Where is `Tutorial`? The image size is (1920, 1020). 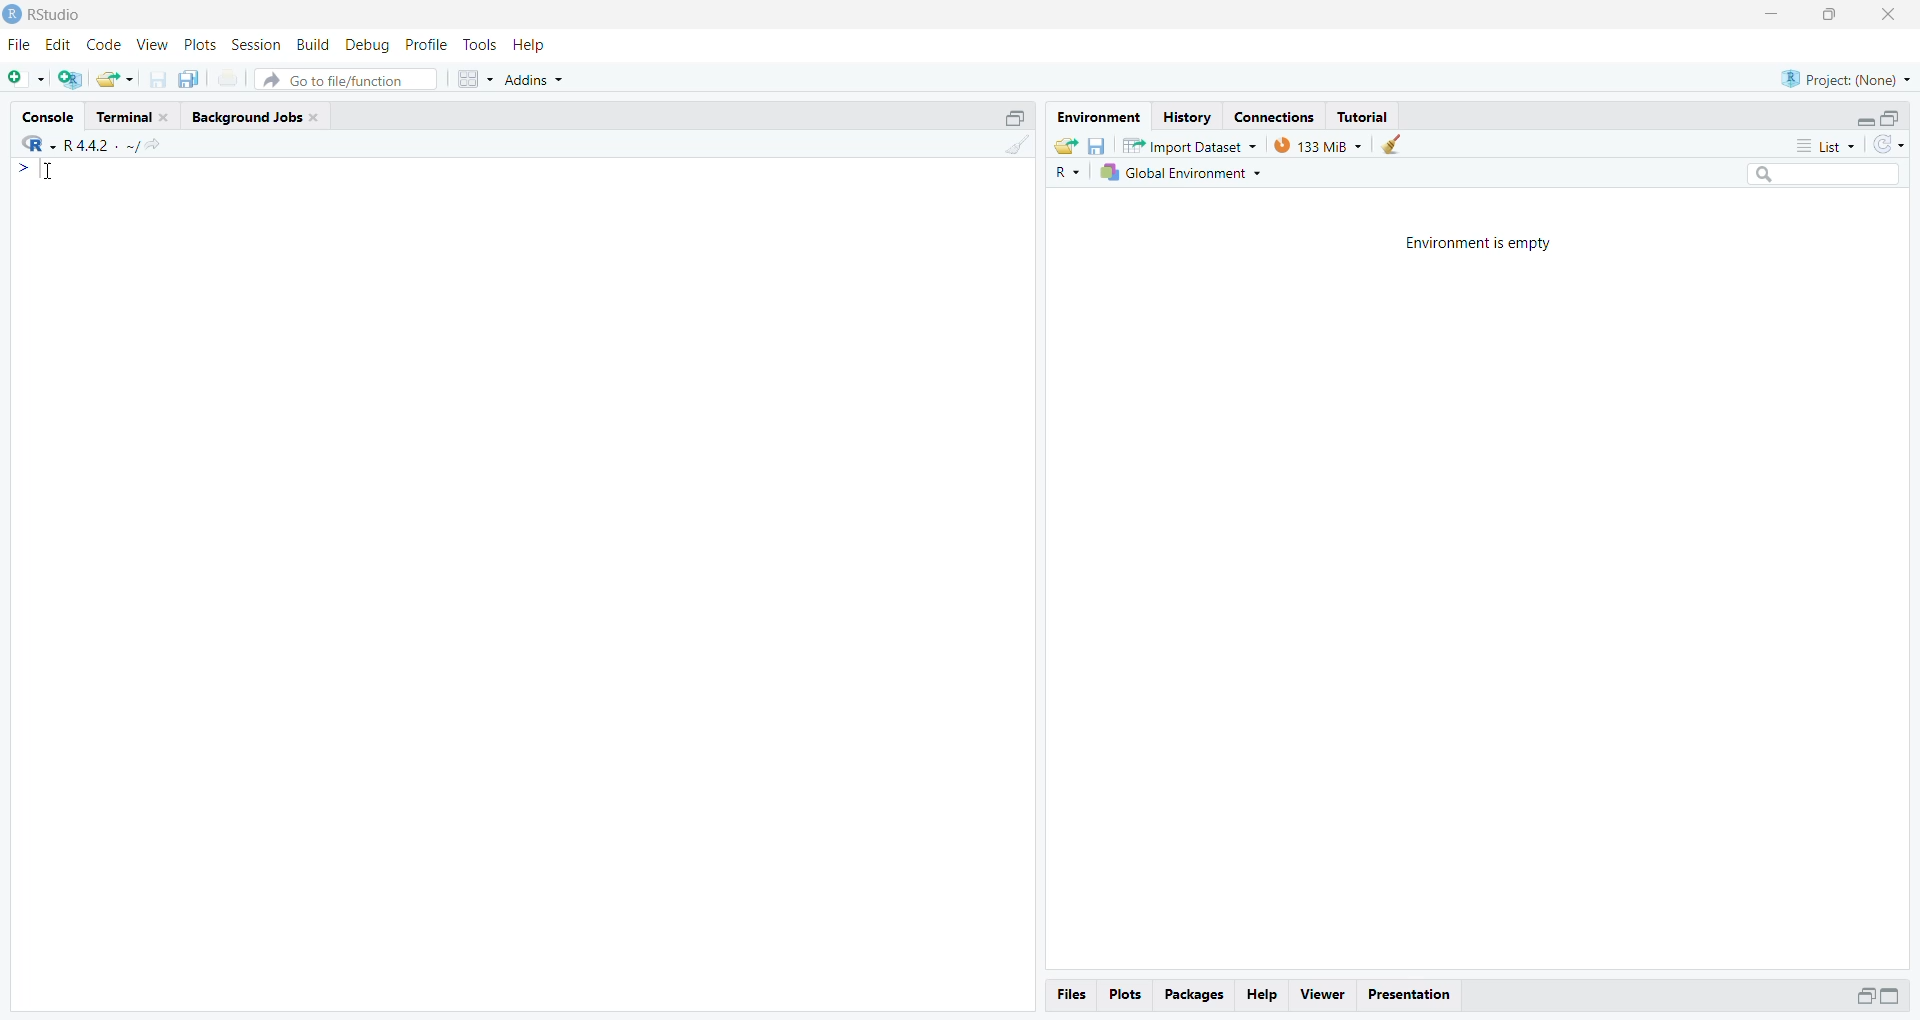
Tutorial is located at coordinates (1361, 117).